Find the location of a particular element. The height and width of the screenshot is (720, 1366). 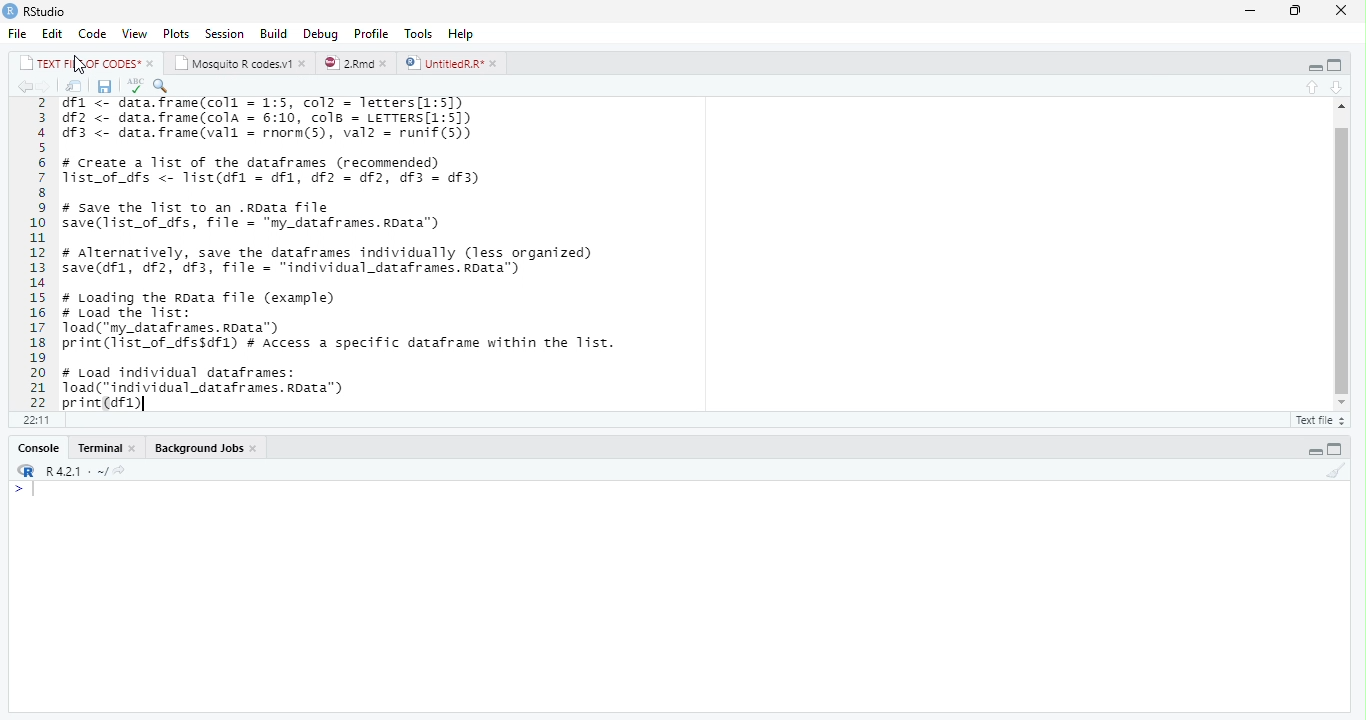

Build is located at coordinates (275, 32).